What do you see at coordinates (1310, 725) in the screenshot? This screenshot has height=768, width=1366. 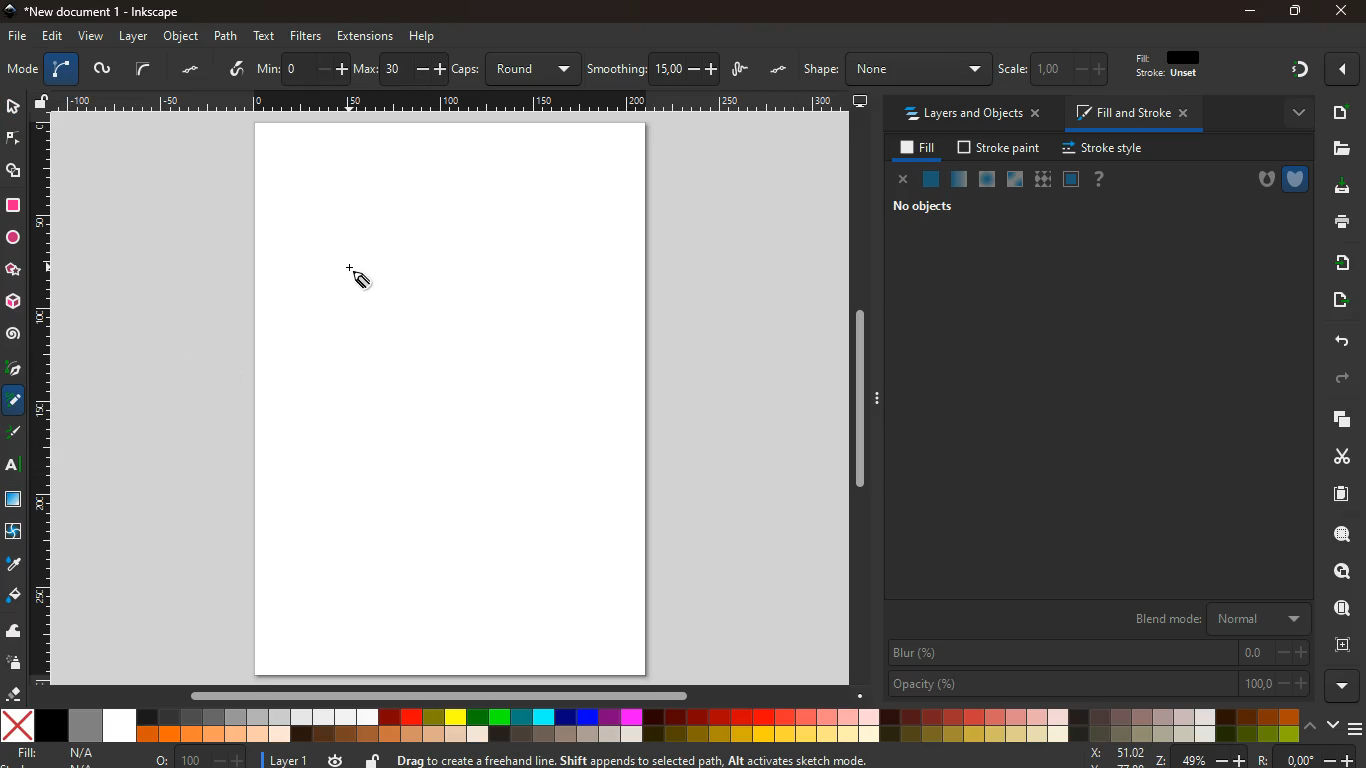 I see `up` at bounding box center [1310, 725].